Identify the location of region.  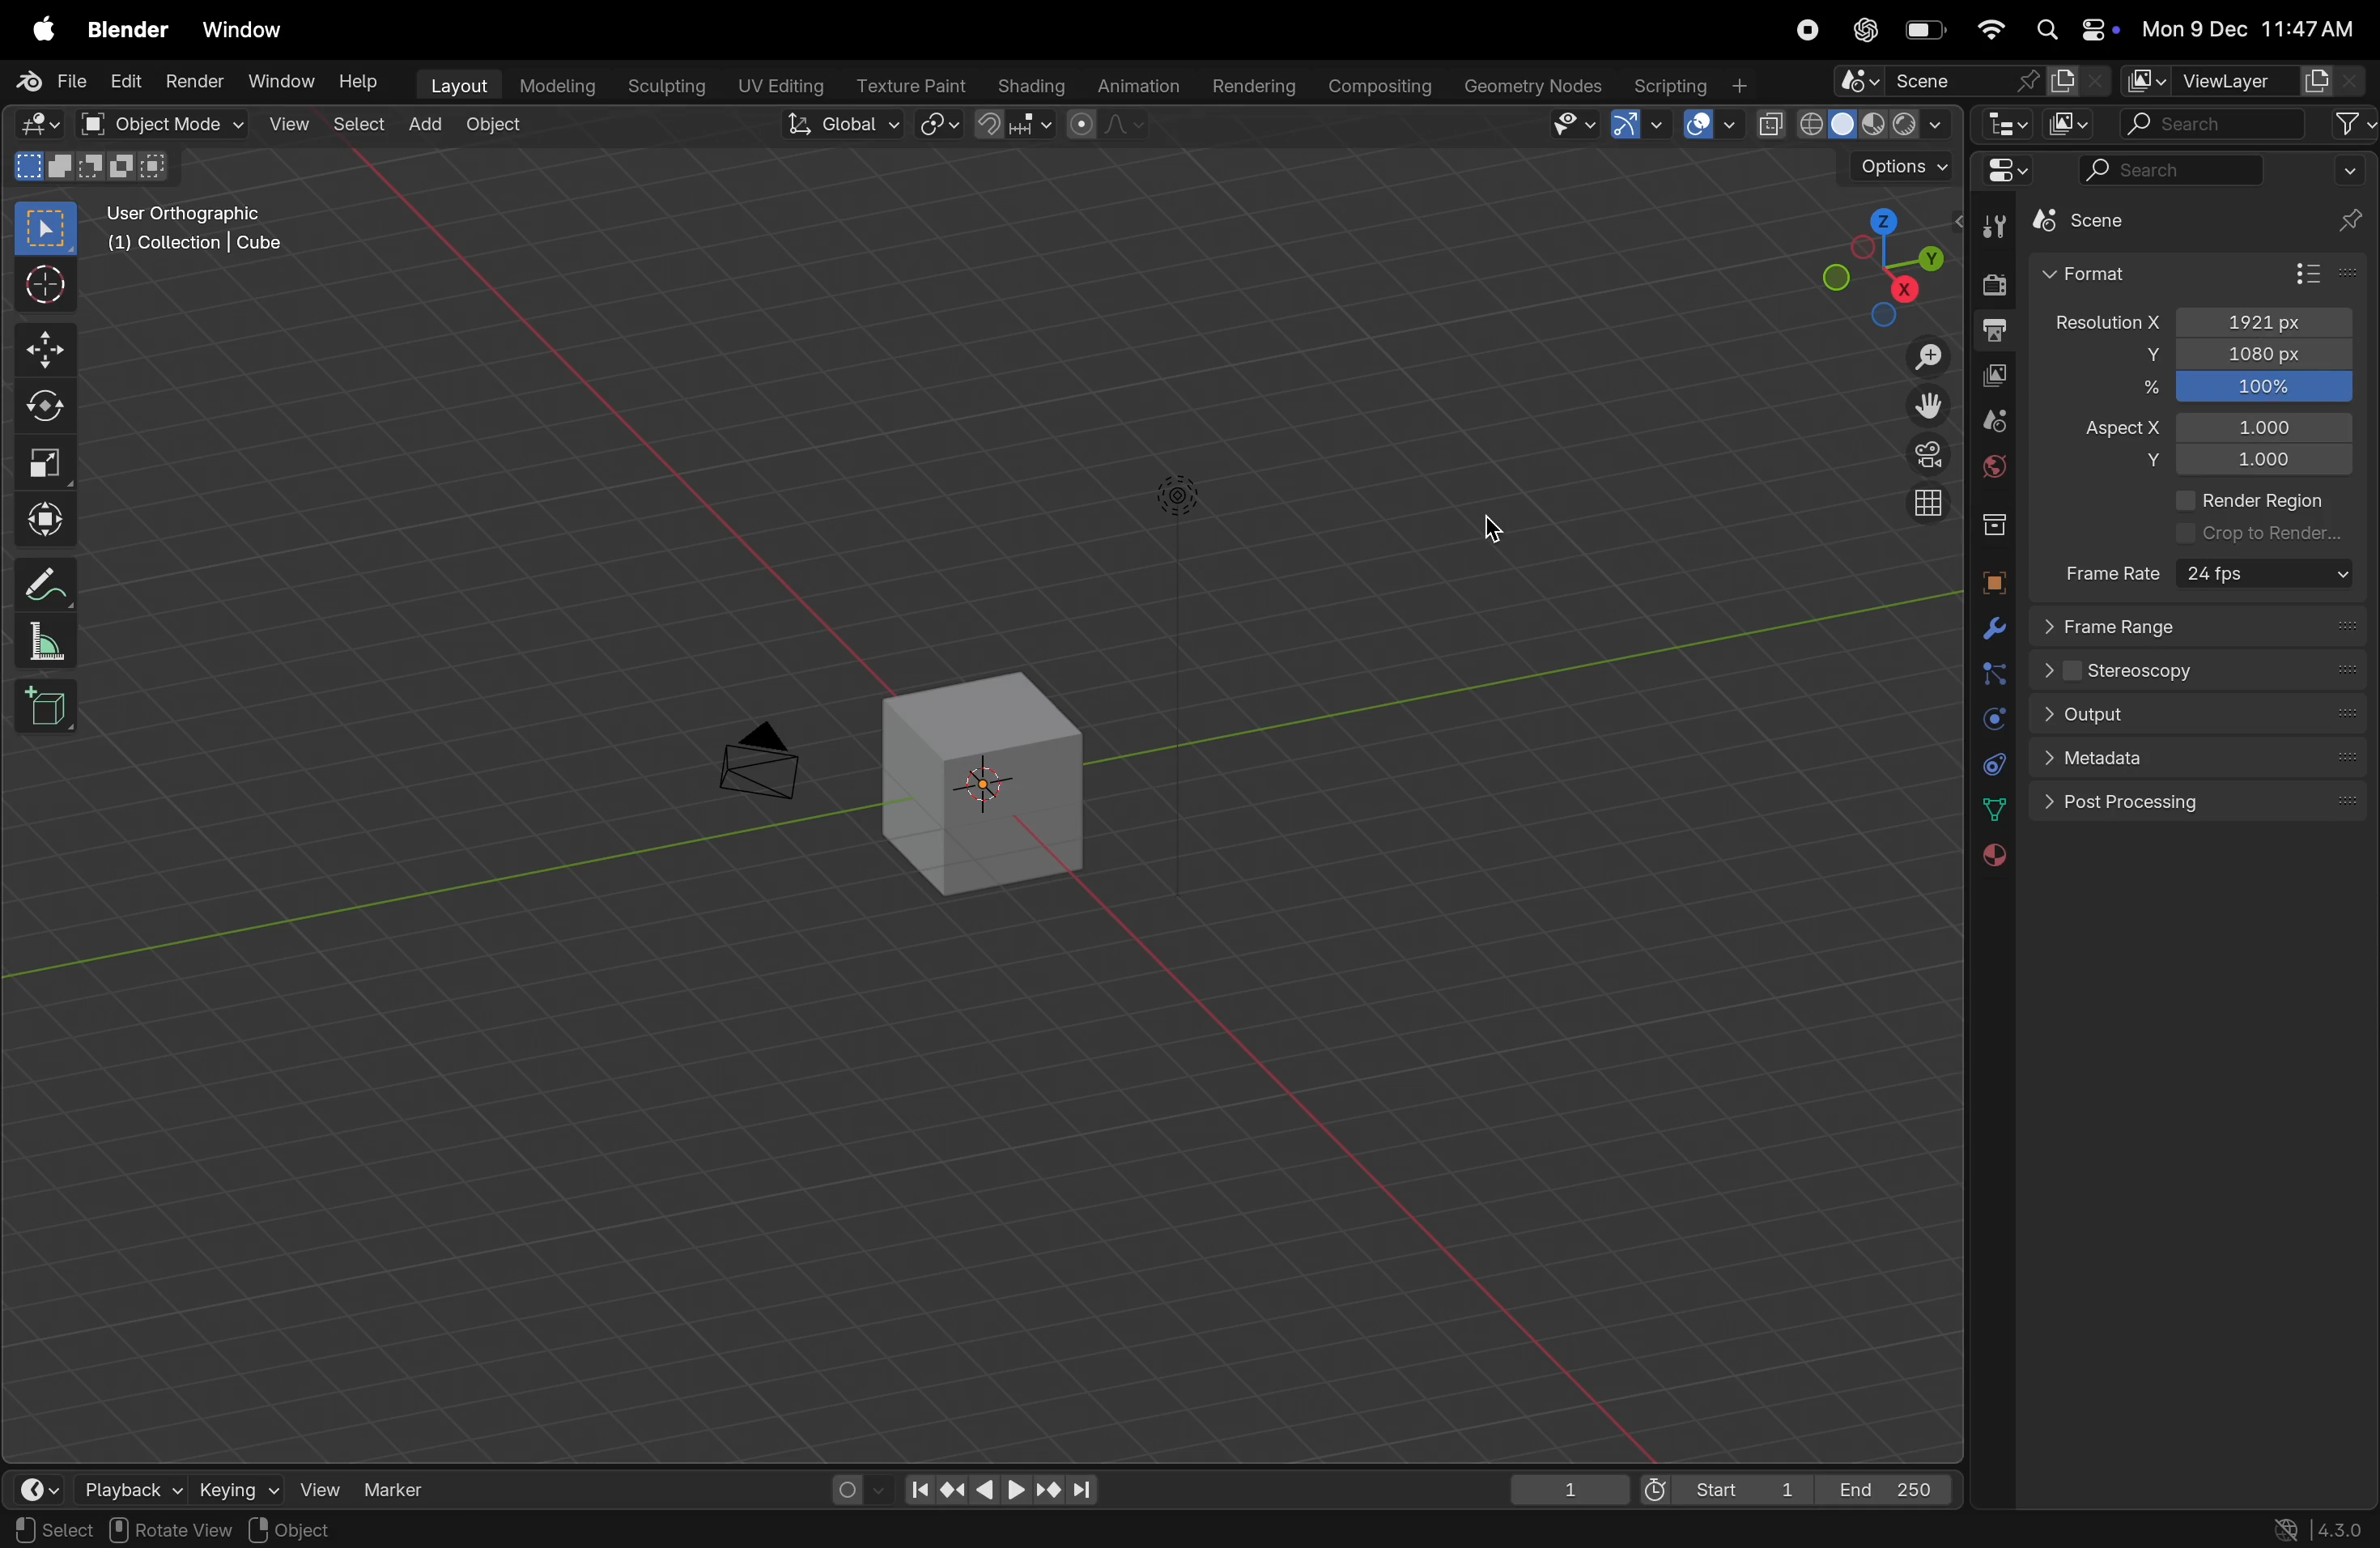
(201, 1530).